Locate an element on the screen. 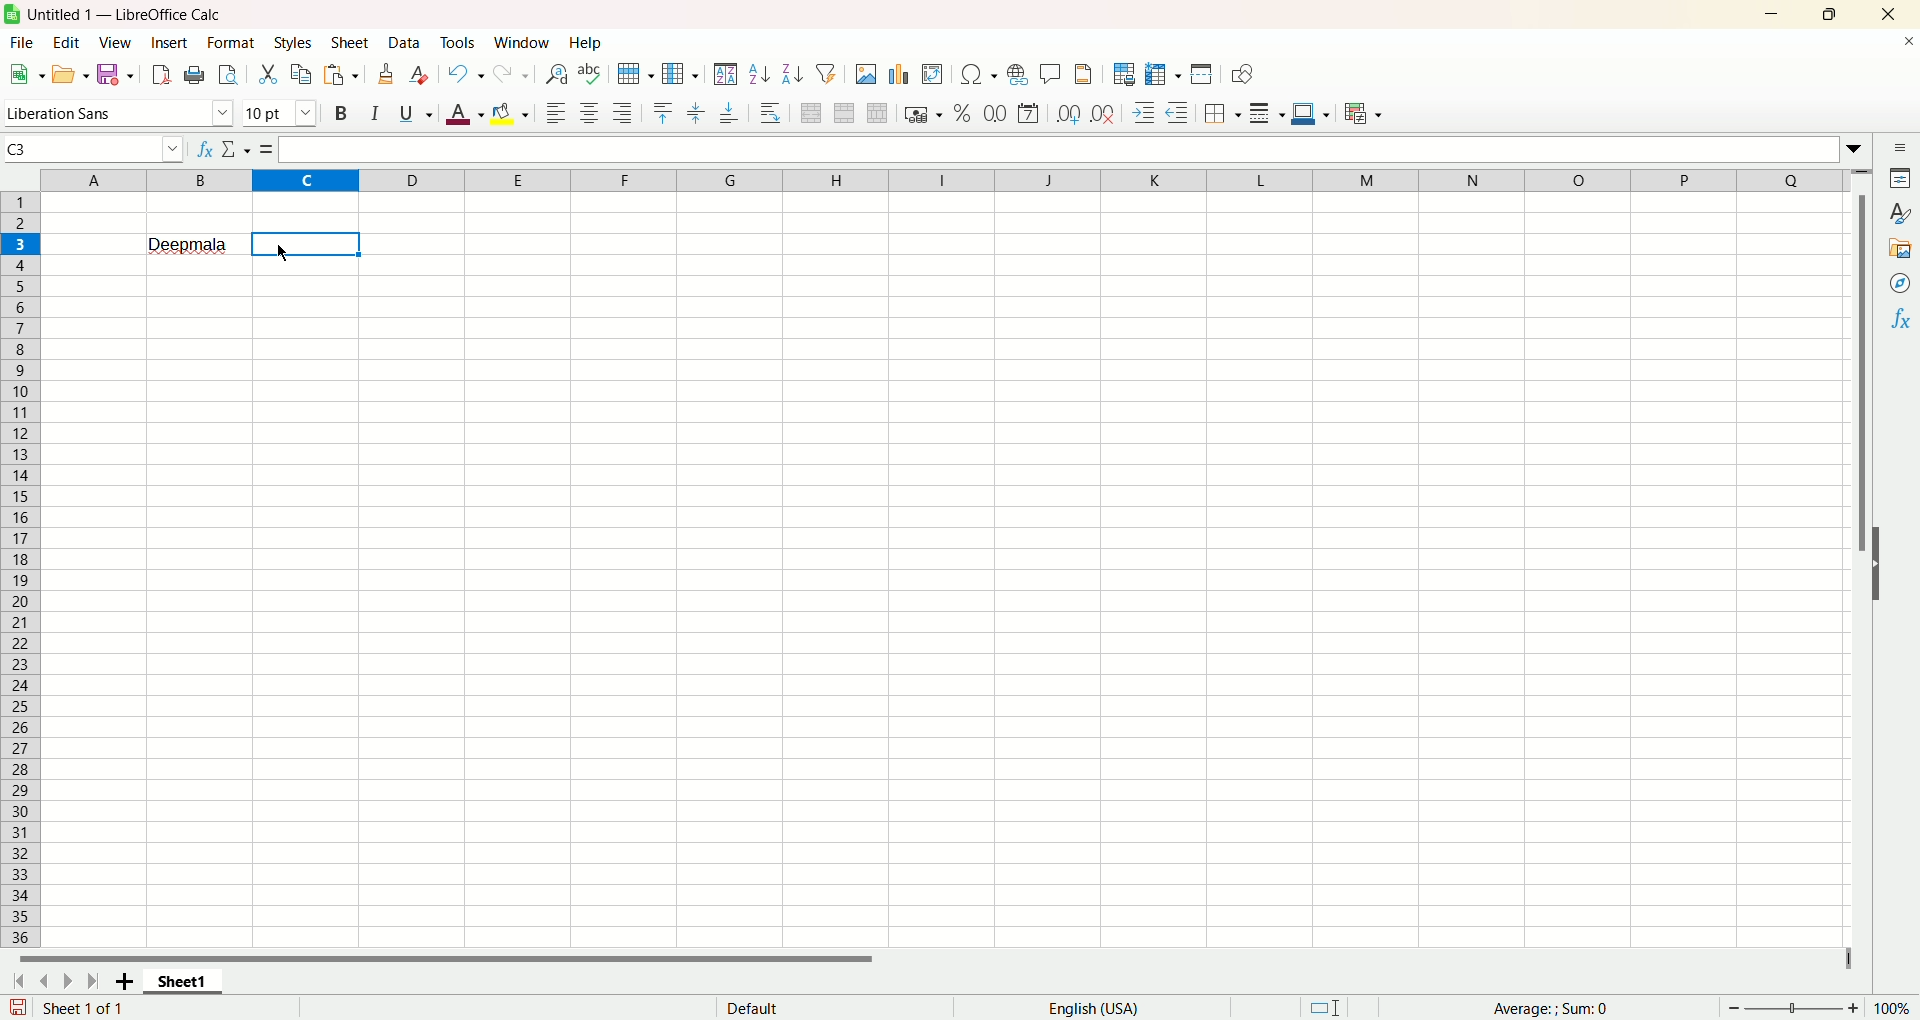 The image size is (1920, 1020). Format is located at coordinates (231, 43).